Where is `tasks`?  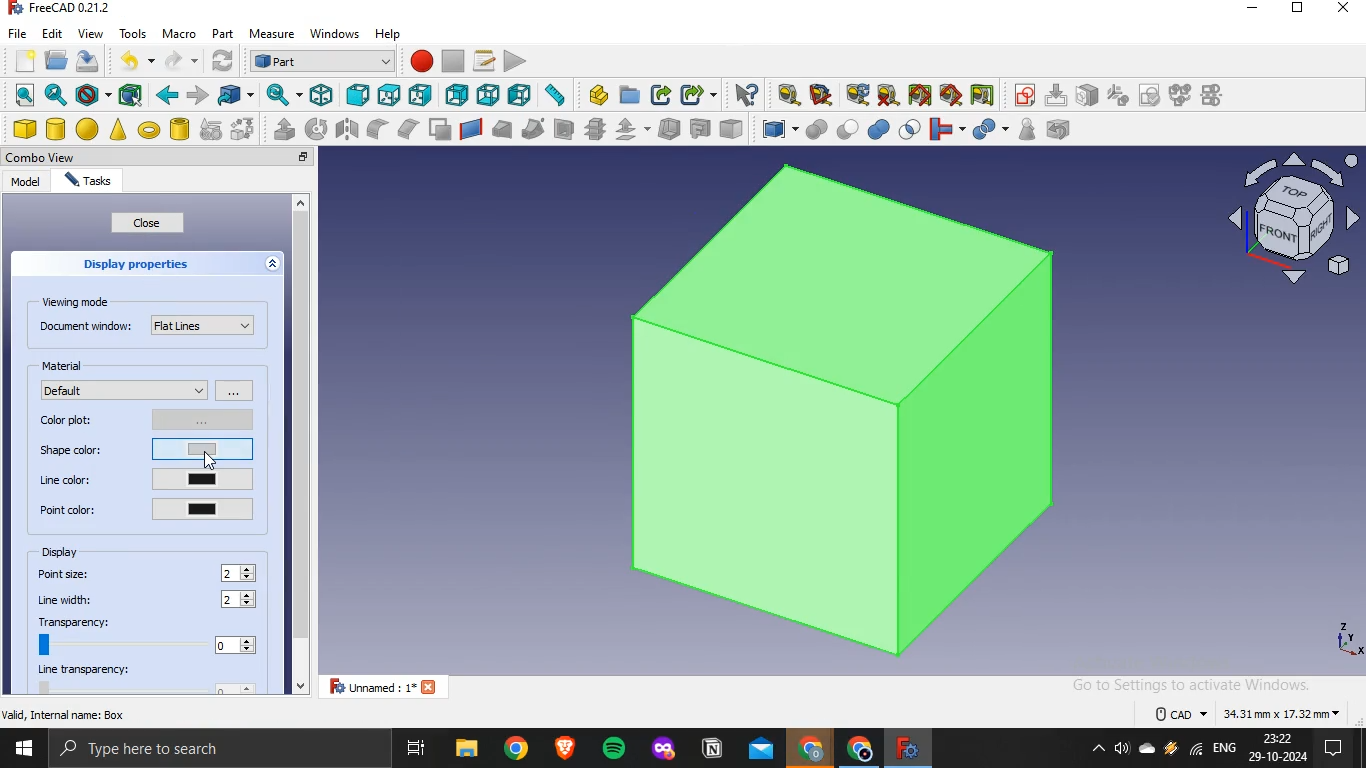
tasks is located at coordinates (86, 182).